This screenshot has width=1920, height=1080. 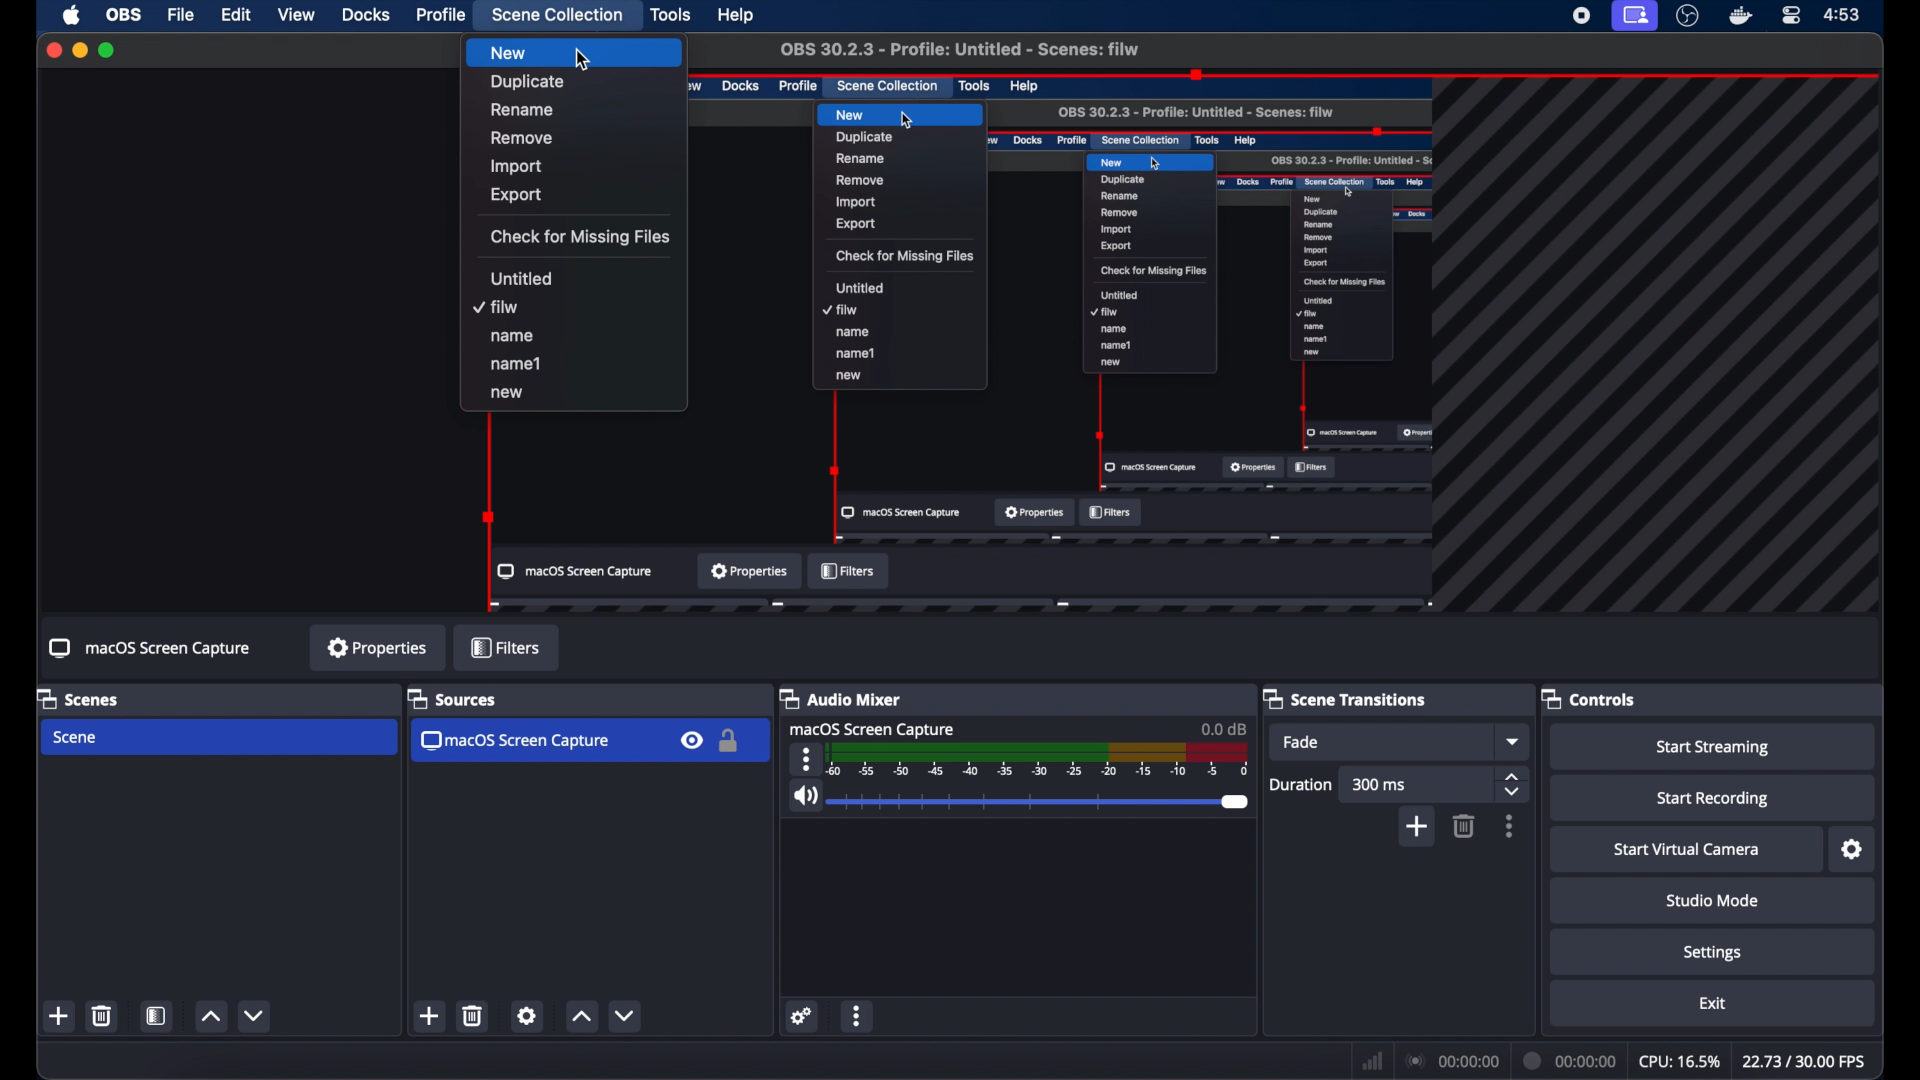 What do you see at coordinates (516, 165) in the screenshot?
I see `import` at bounding box center [516, 165].